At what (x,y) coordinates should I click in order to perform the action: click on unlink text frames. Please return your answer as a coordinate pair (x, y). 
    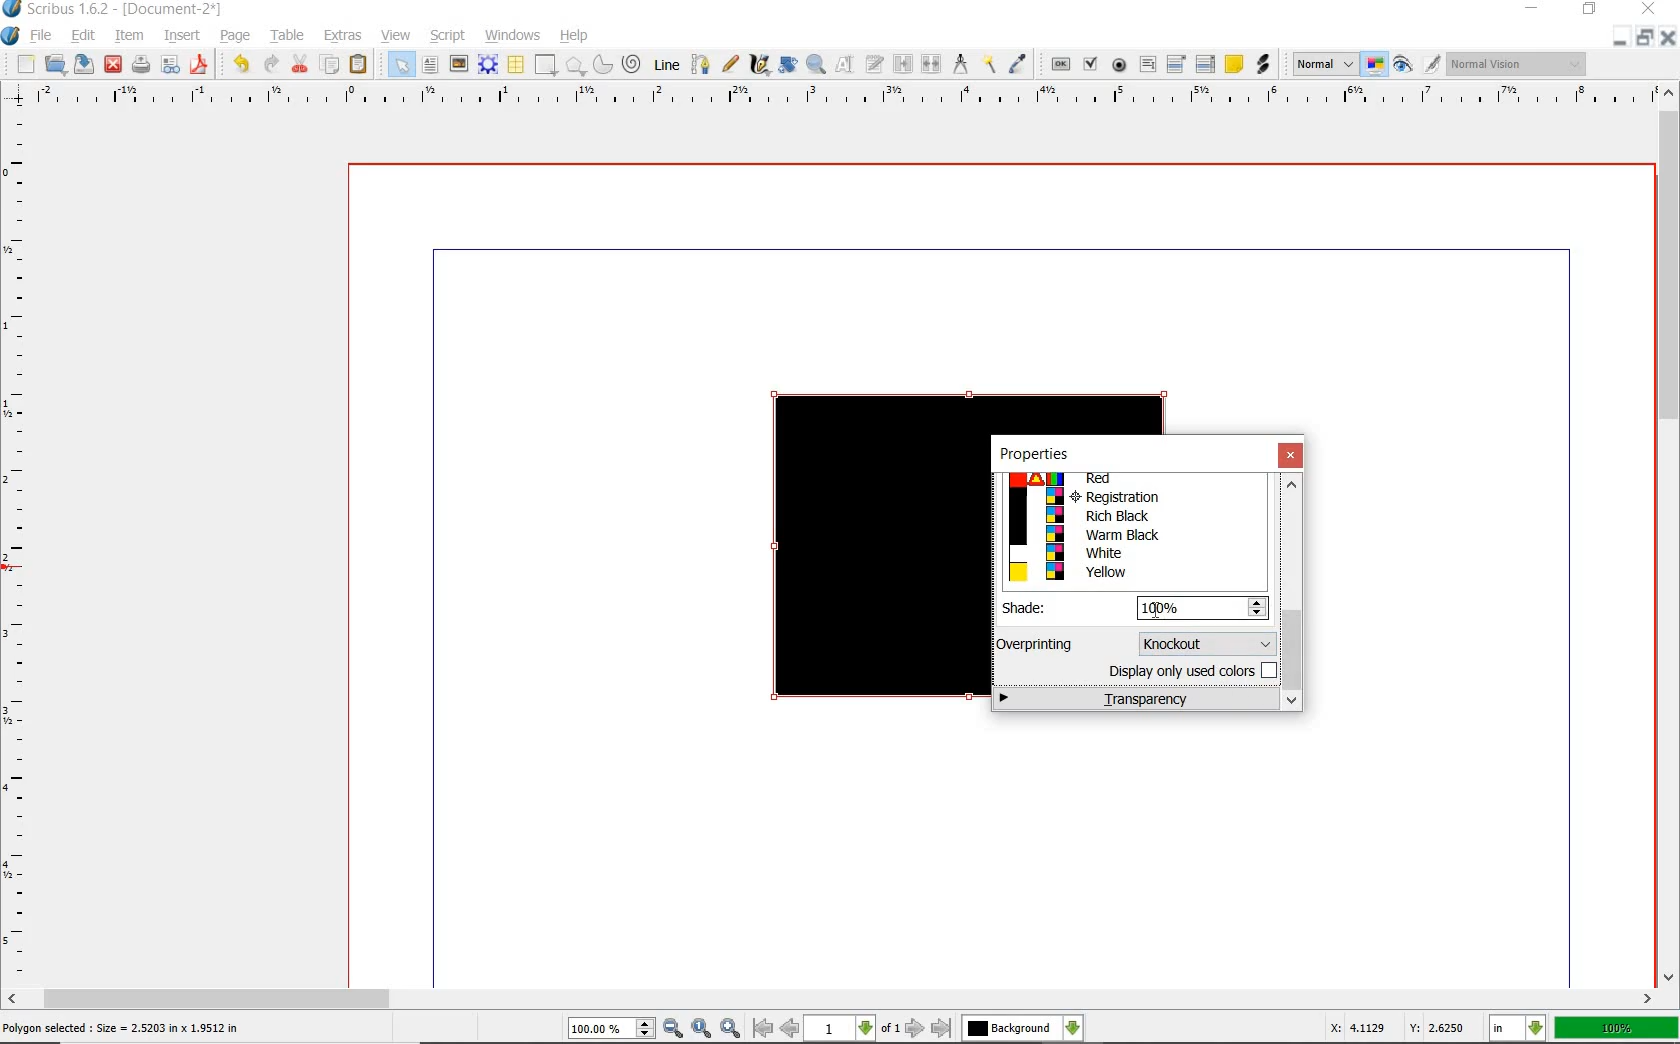
    Looking at the image, I should click on (932, 66).